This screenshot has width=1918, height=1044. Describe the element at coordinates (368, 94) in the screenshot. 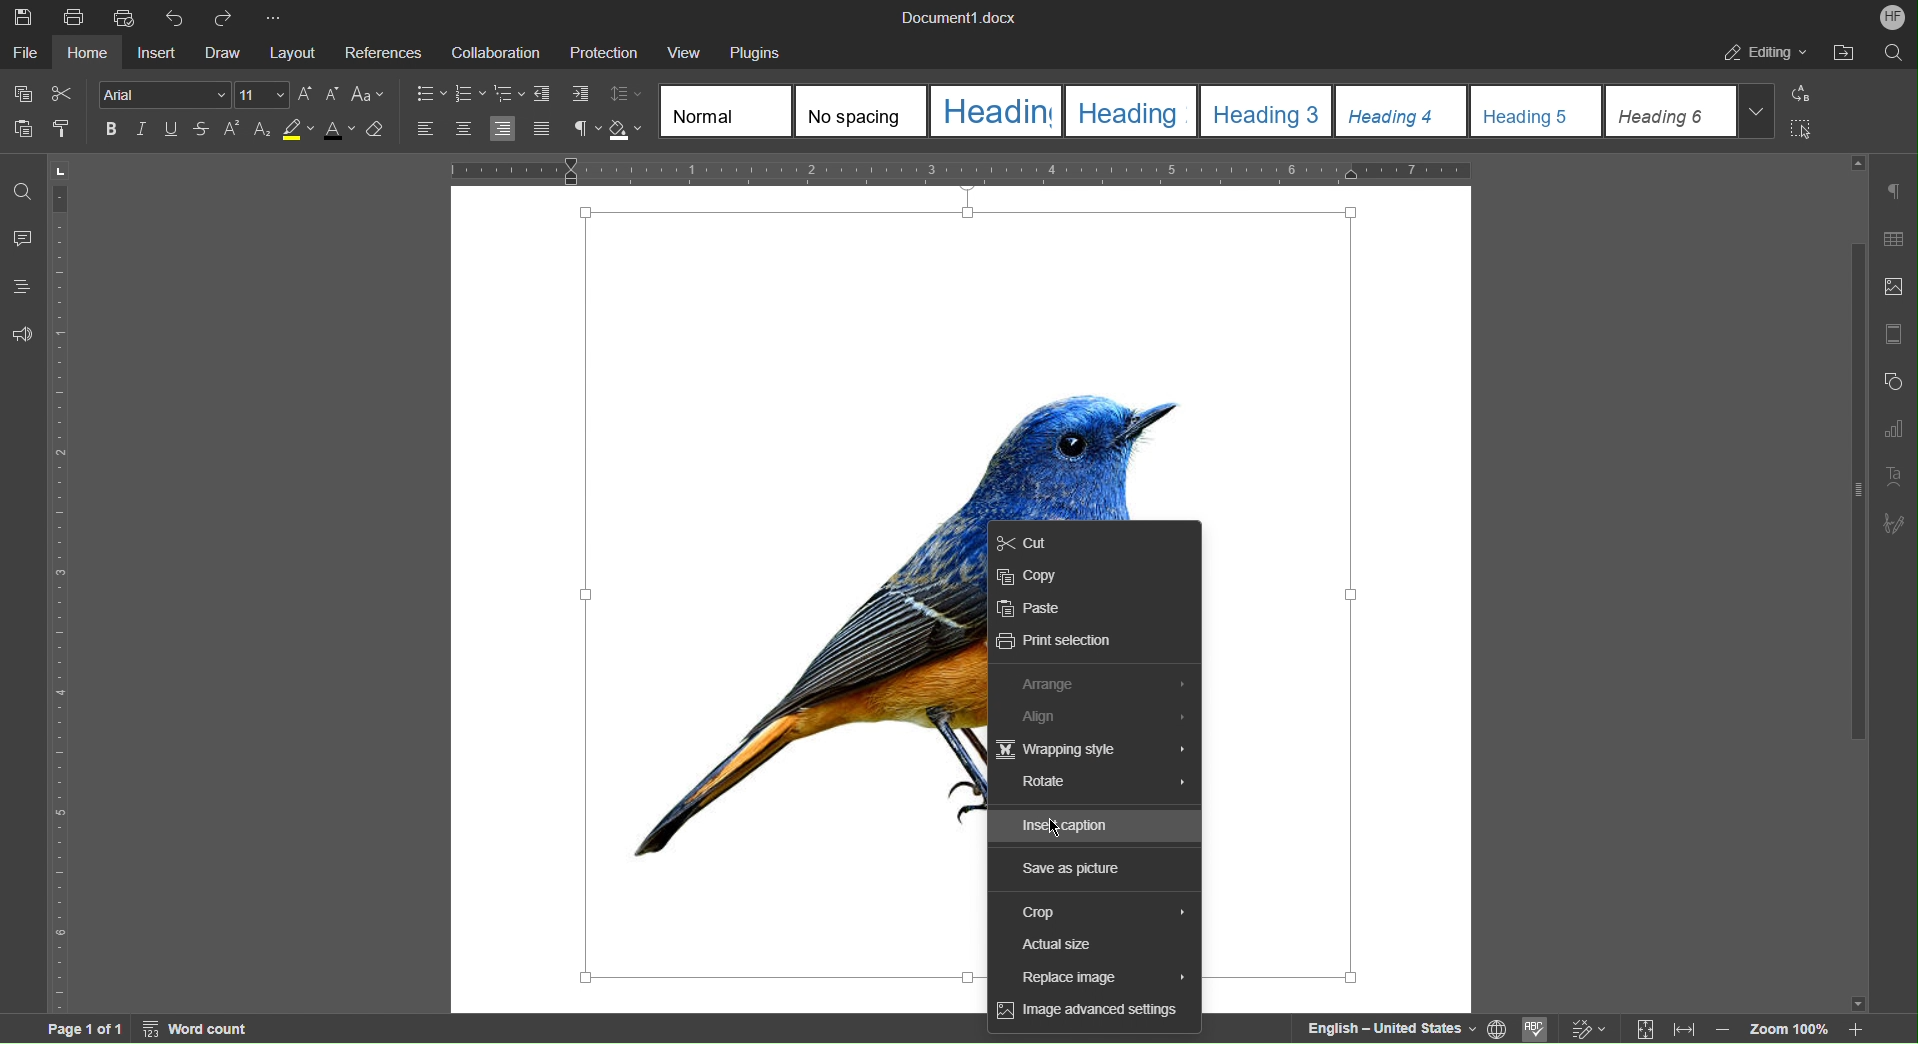

I see `Font Case` at that location.